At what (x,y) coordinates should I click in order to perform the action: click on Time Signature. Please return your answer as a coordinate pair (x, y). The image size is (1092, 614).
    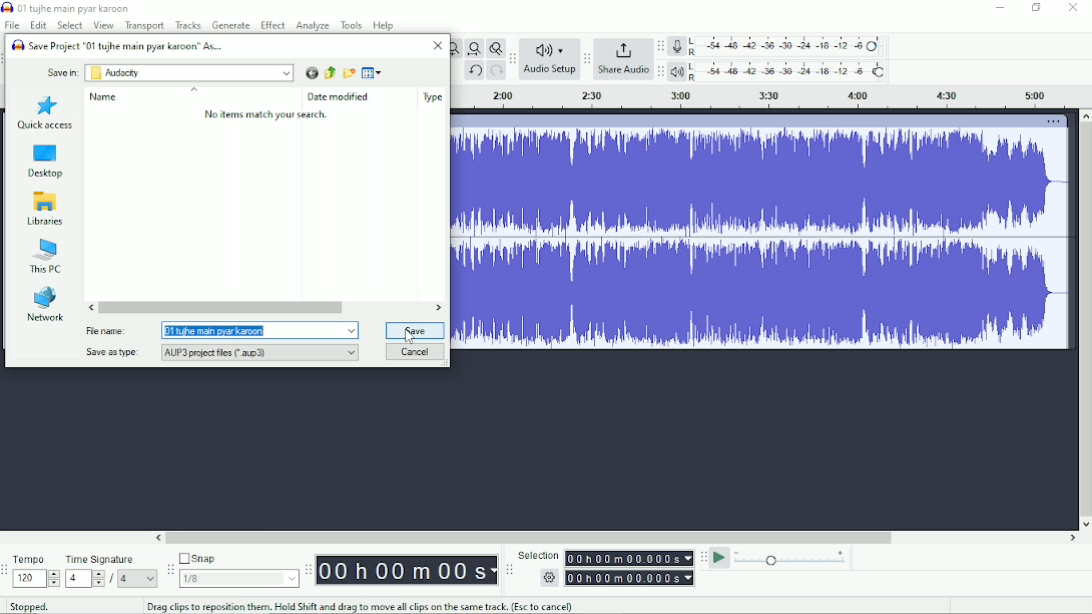
    Looking at the image, I should click on (110, 570).